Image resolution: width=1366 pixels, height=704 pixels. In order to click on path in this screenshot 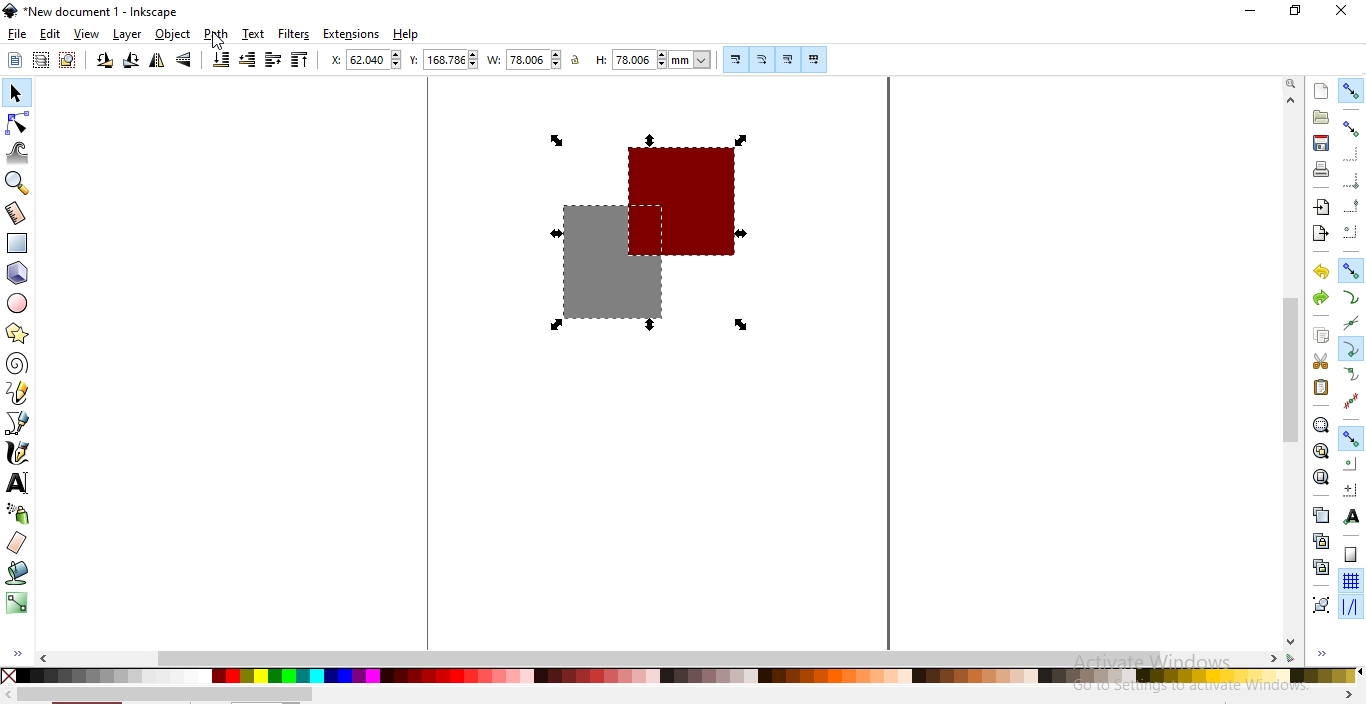, I will do `click(217, 34)`.